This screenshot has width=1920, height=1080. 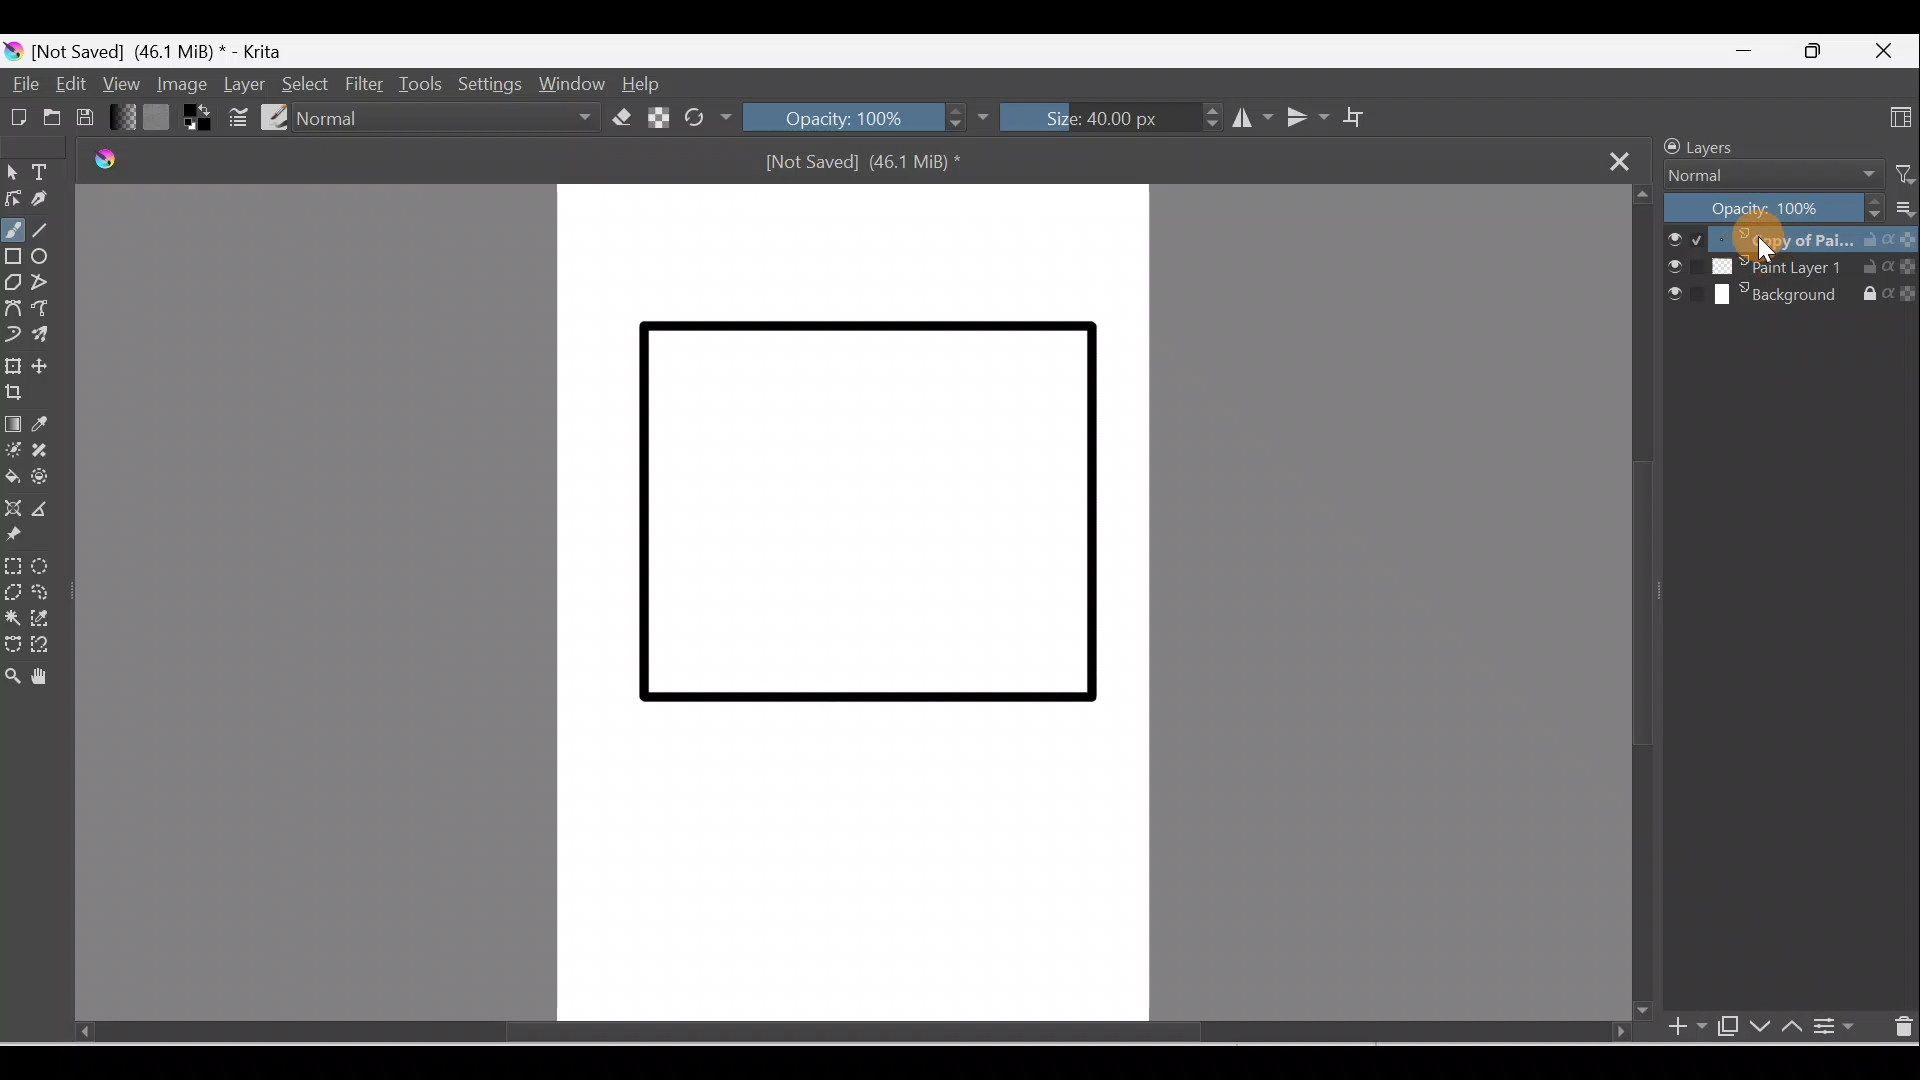 What do you see at coordinates (14, 261) in the screenshot?
I see `Rectangle tool` at bounding box center [14, 261].